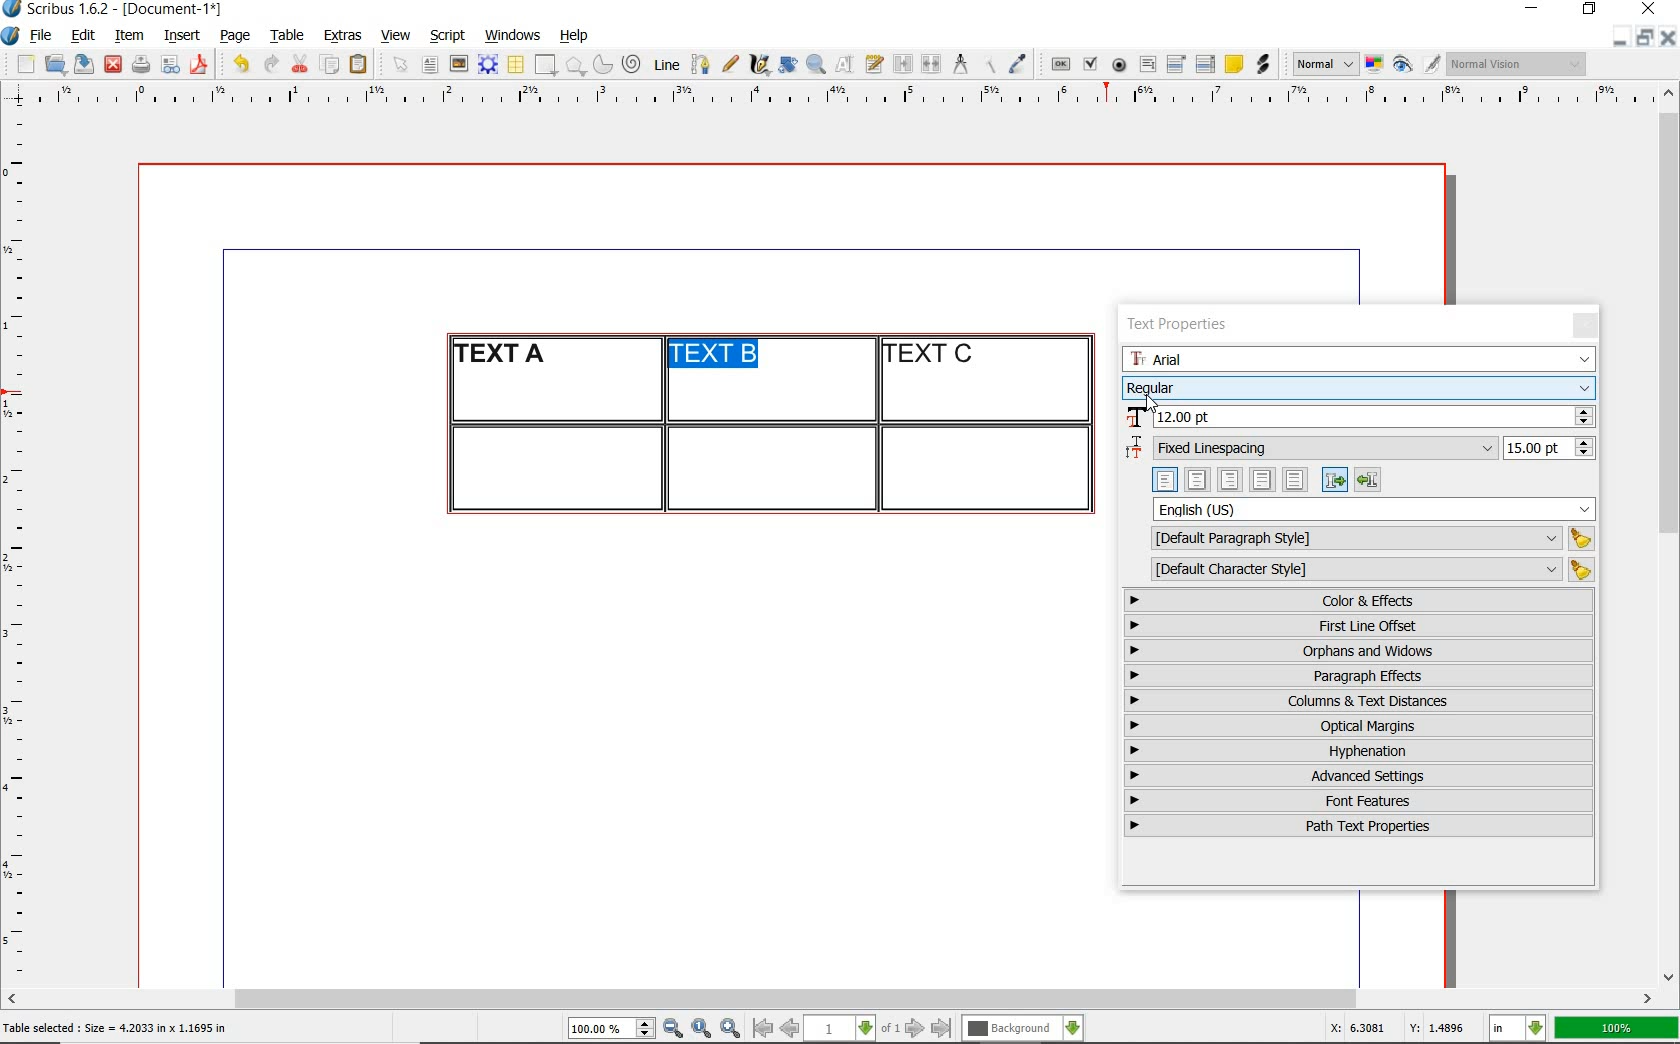 The image size is (1680, 1044). What do you see at coordinates (488, 65) in the screenshot?
I see `render frame` at bounding box center [488, 65].